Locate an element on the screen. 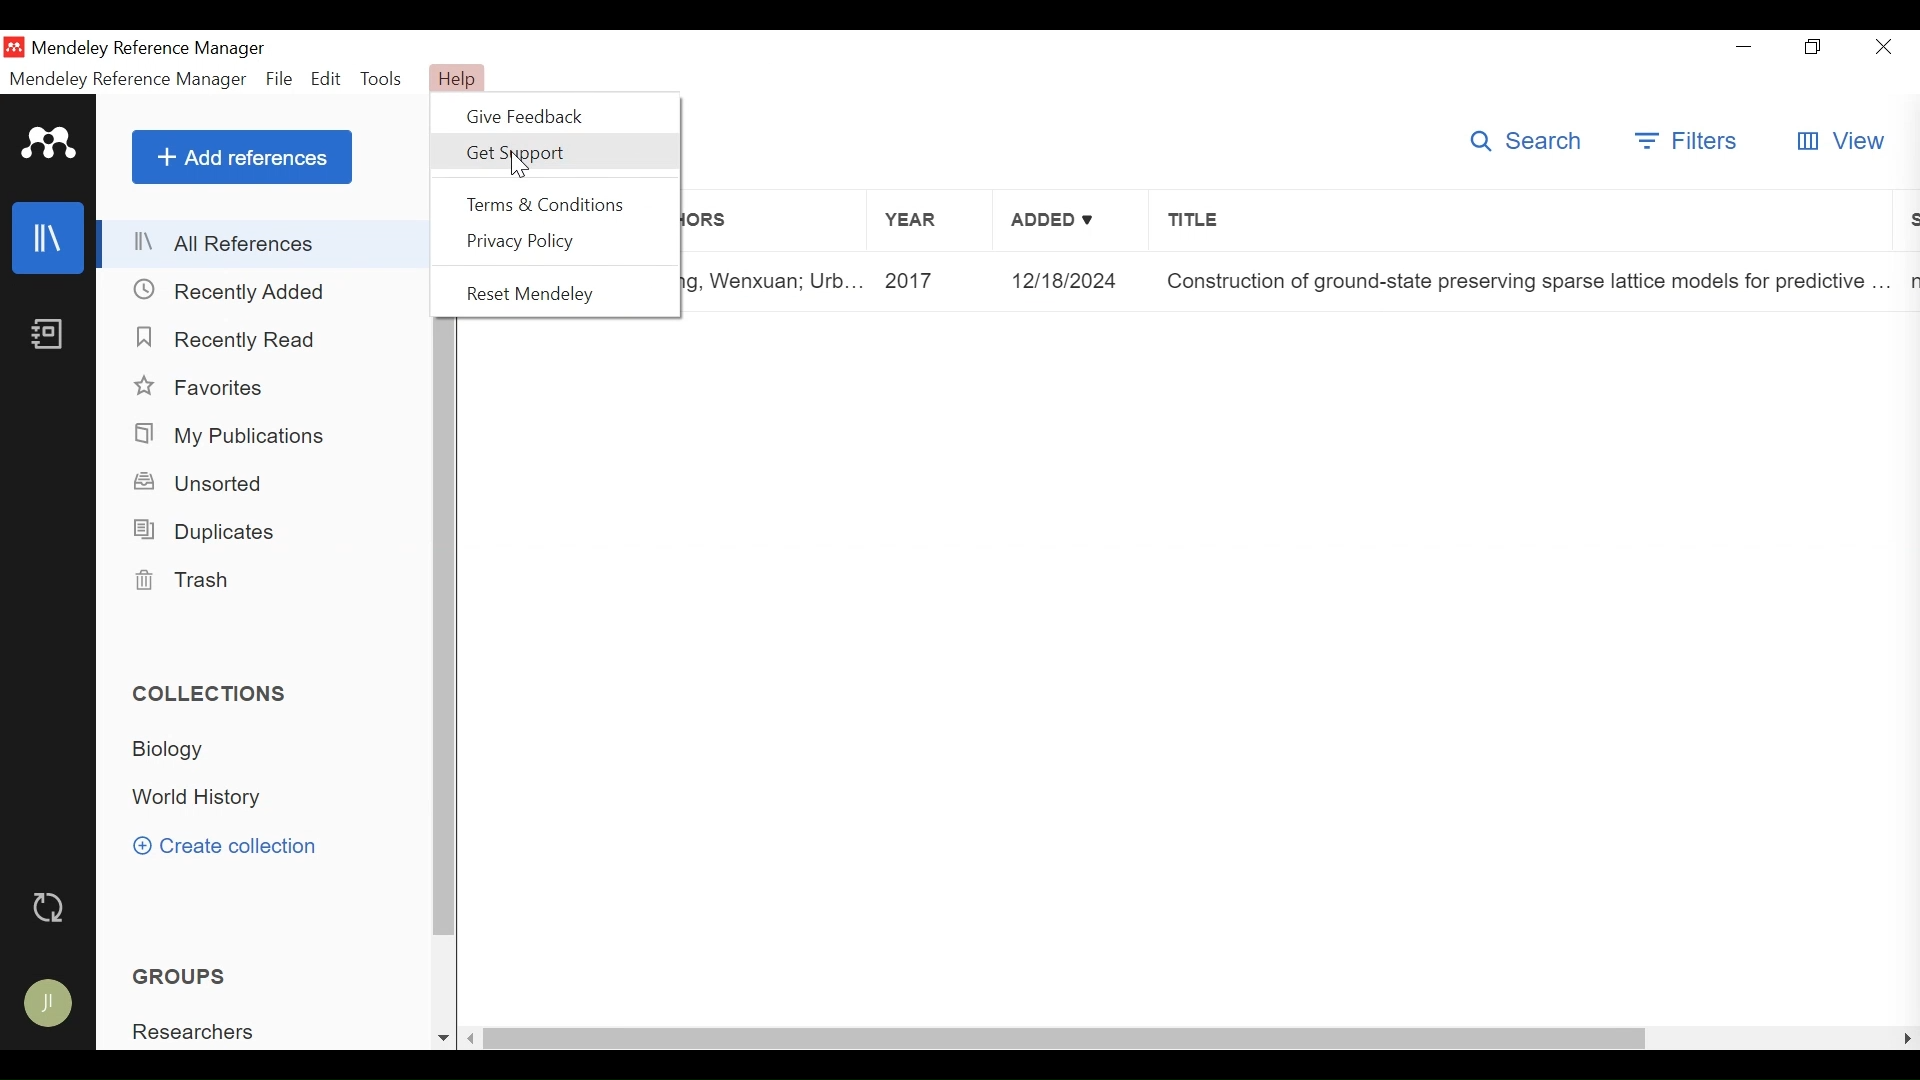 This screenshot has height=1080, width=1920. Scroll down is located at coordinates (445, 1038).